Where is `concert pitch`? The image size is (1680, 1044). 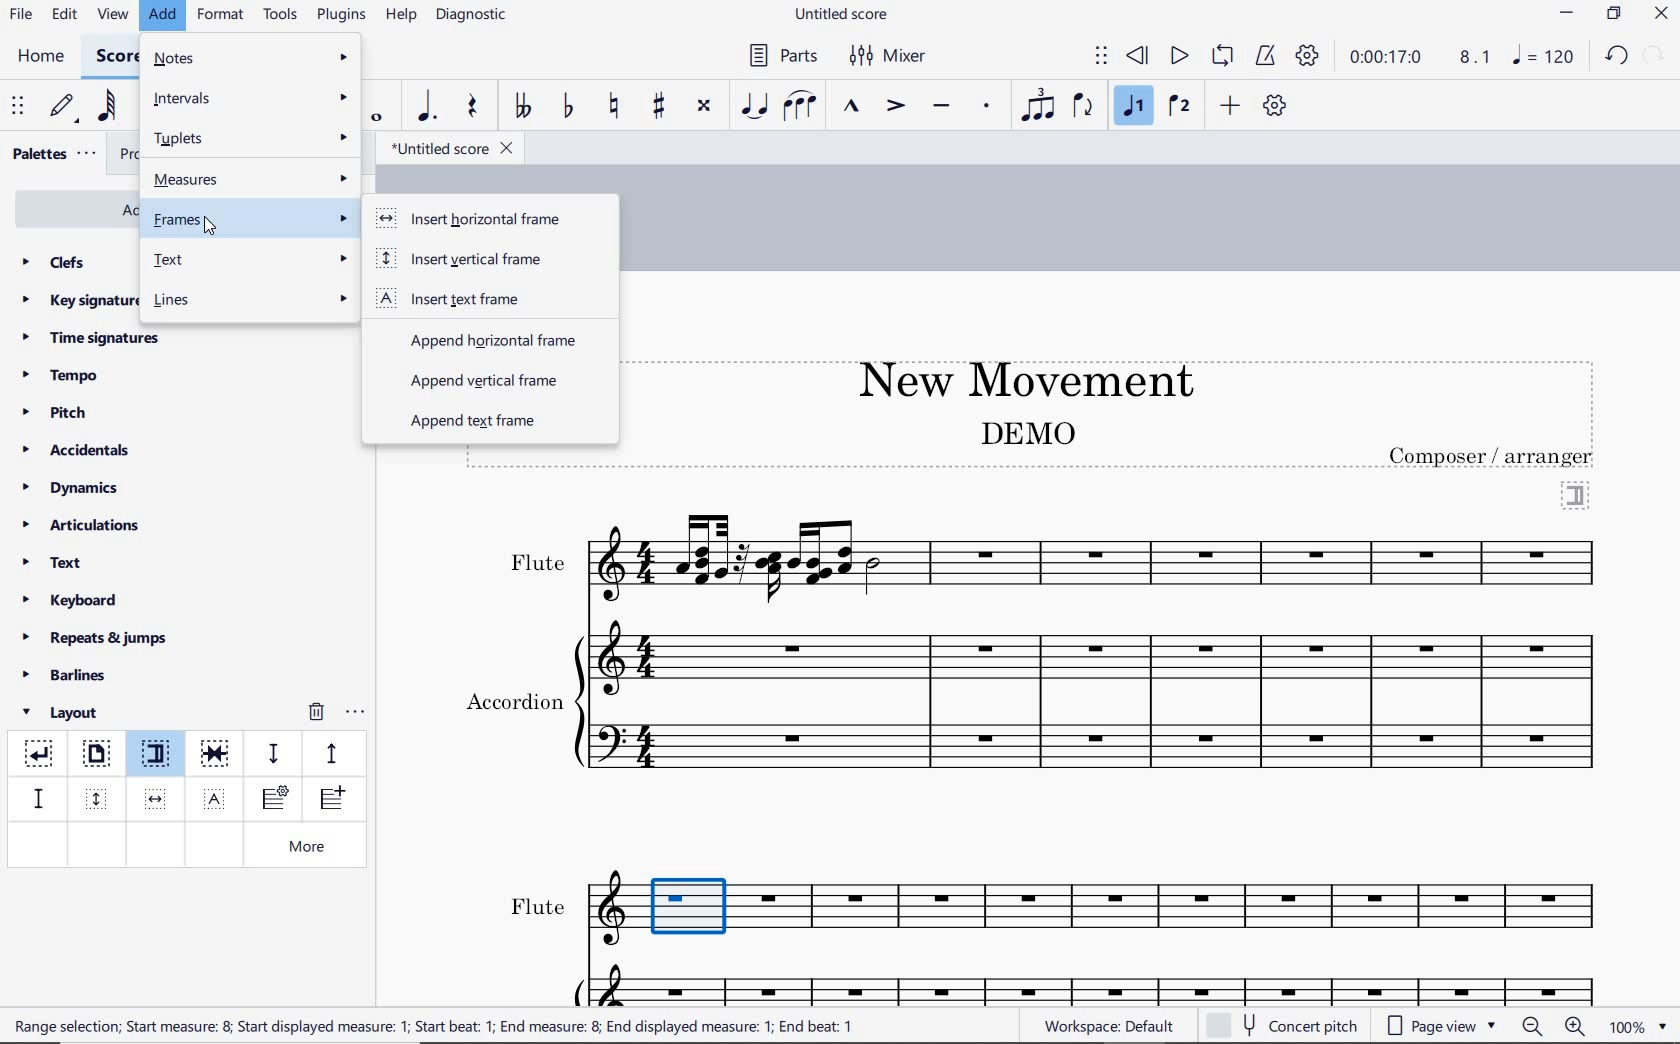 concert pitch is located at coordinates (1284, 1023).